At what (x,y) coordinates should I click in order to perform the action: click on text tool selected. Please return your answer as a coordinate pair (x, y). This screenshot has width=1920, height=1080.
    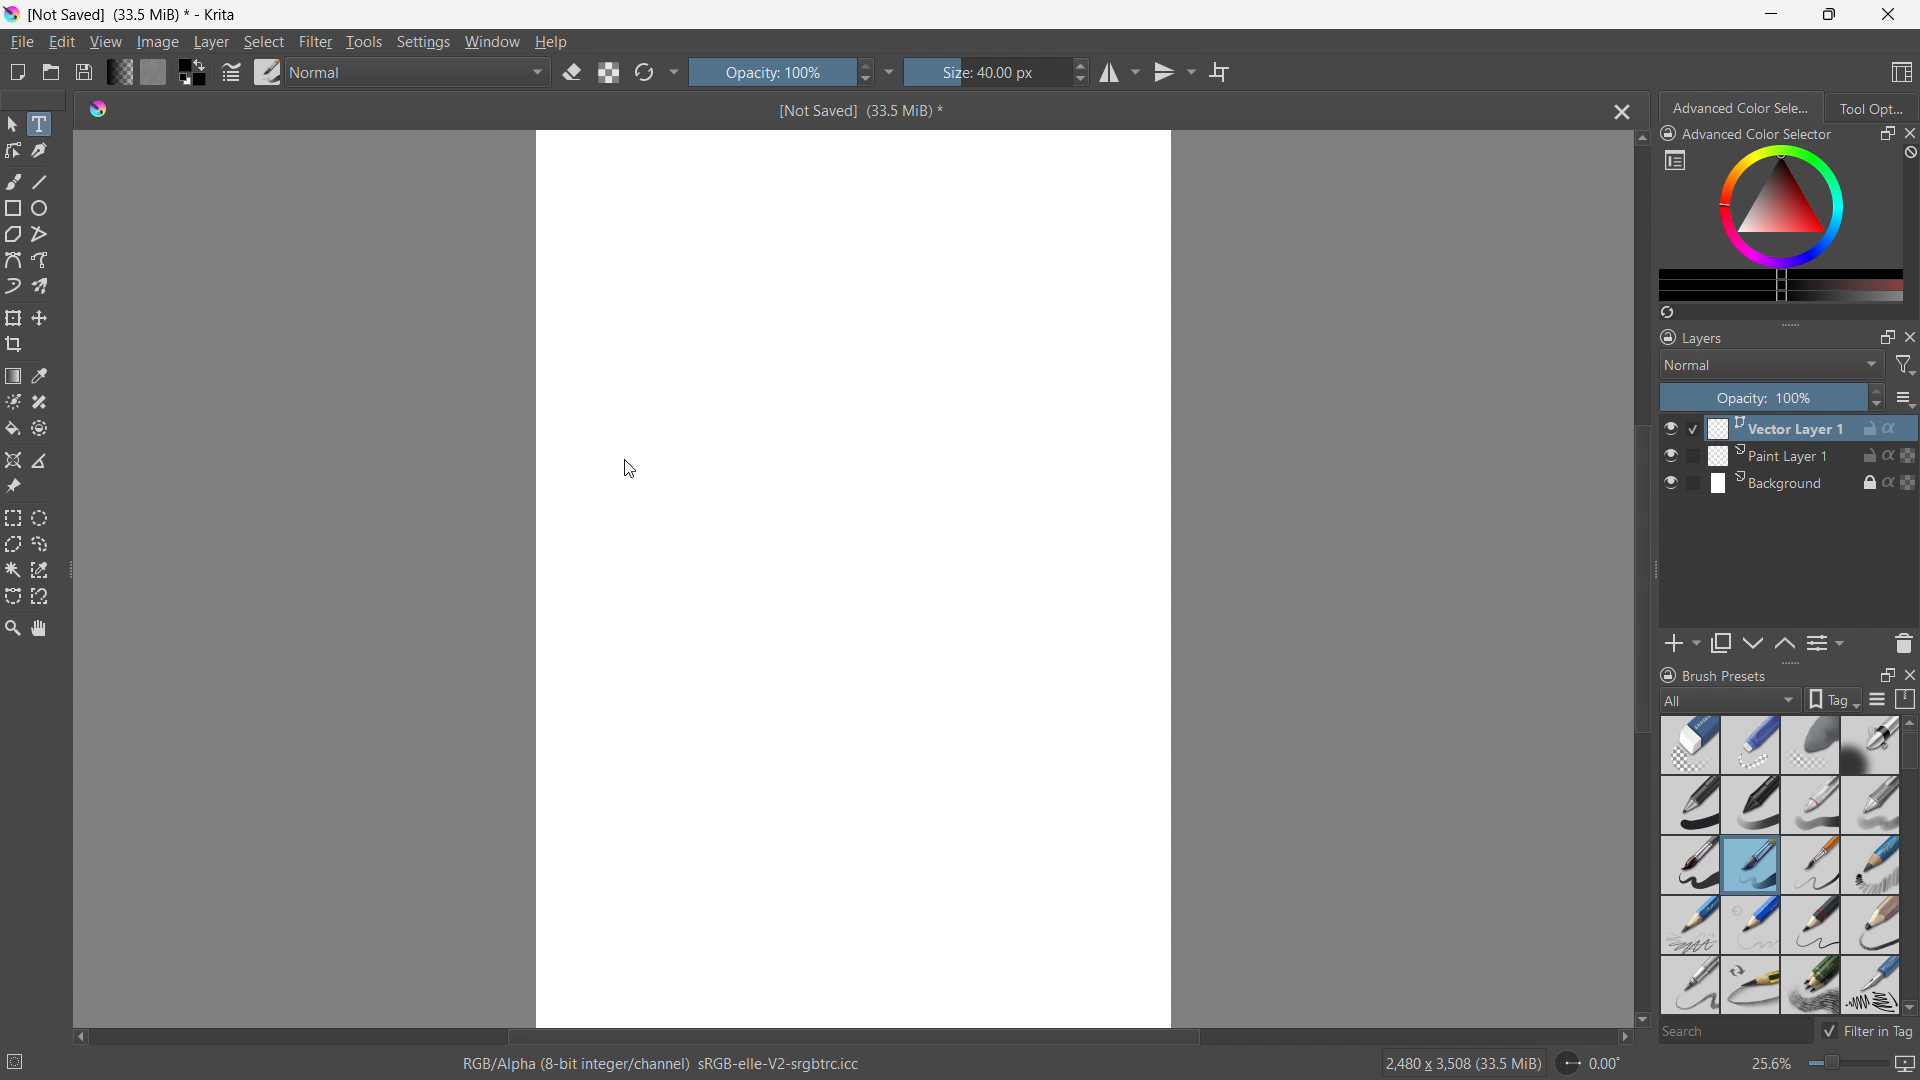
    Looking at the image, I should click on (38, 124).